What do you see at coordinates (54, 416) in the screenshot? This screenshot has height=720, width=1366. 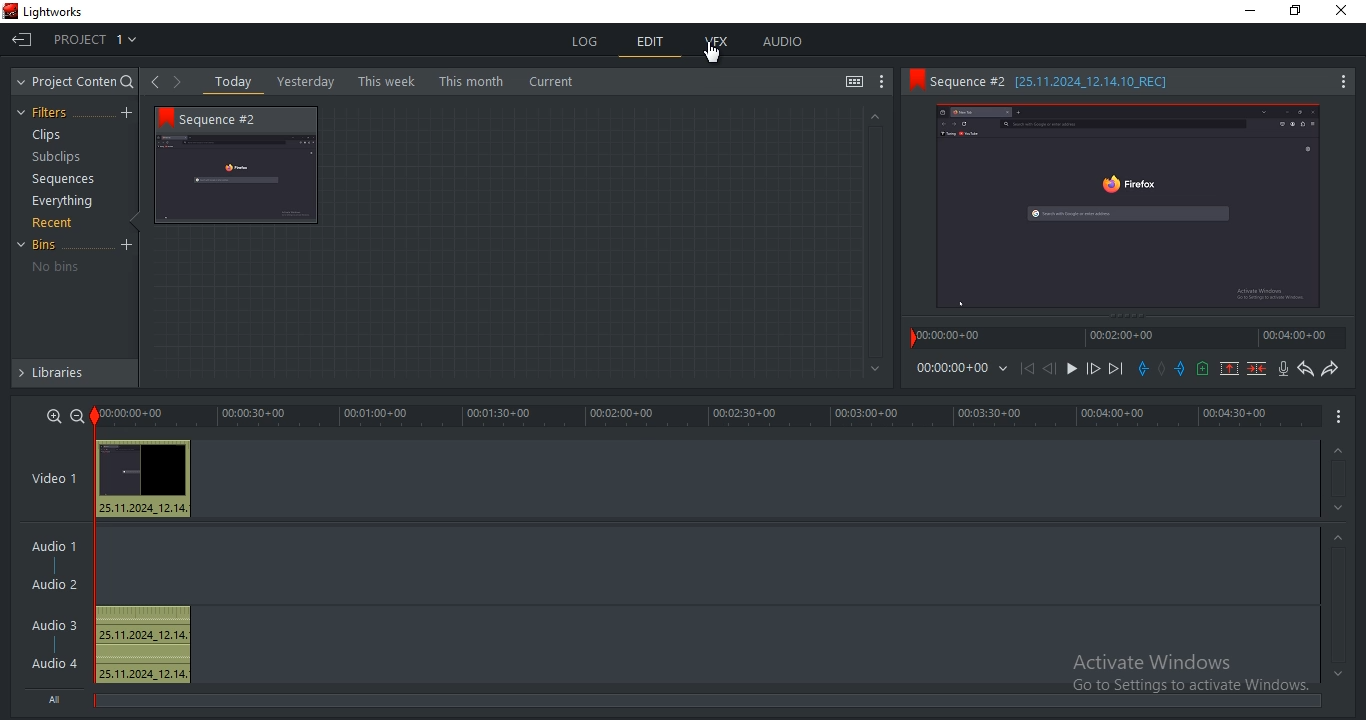 I see `zoom in` at bounding box center [54, 416].